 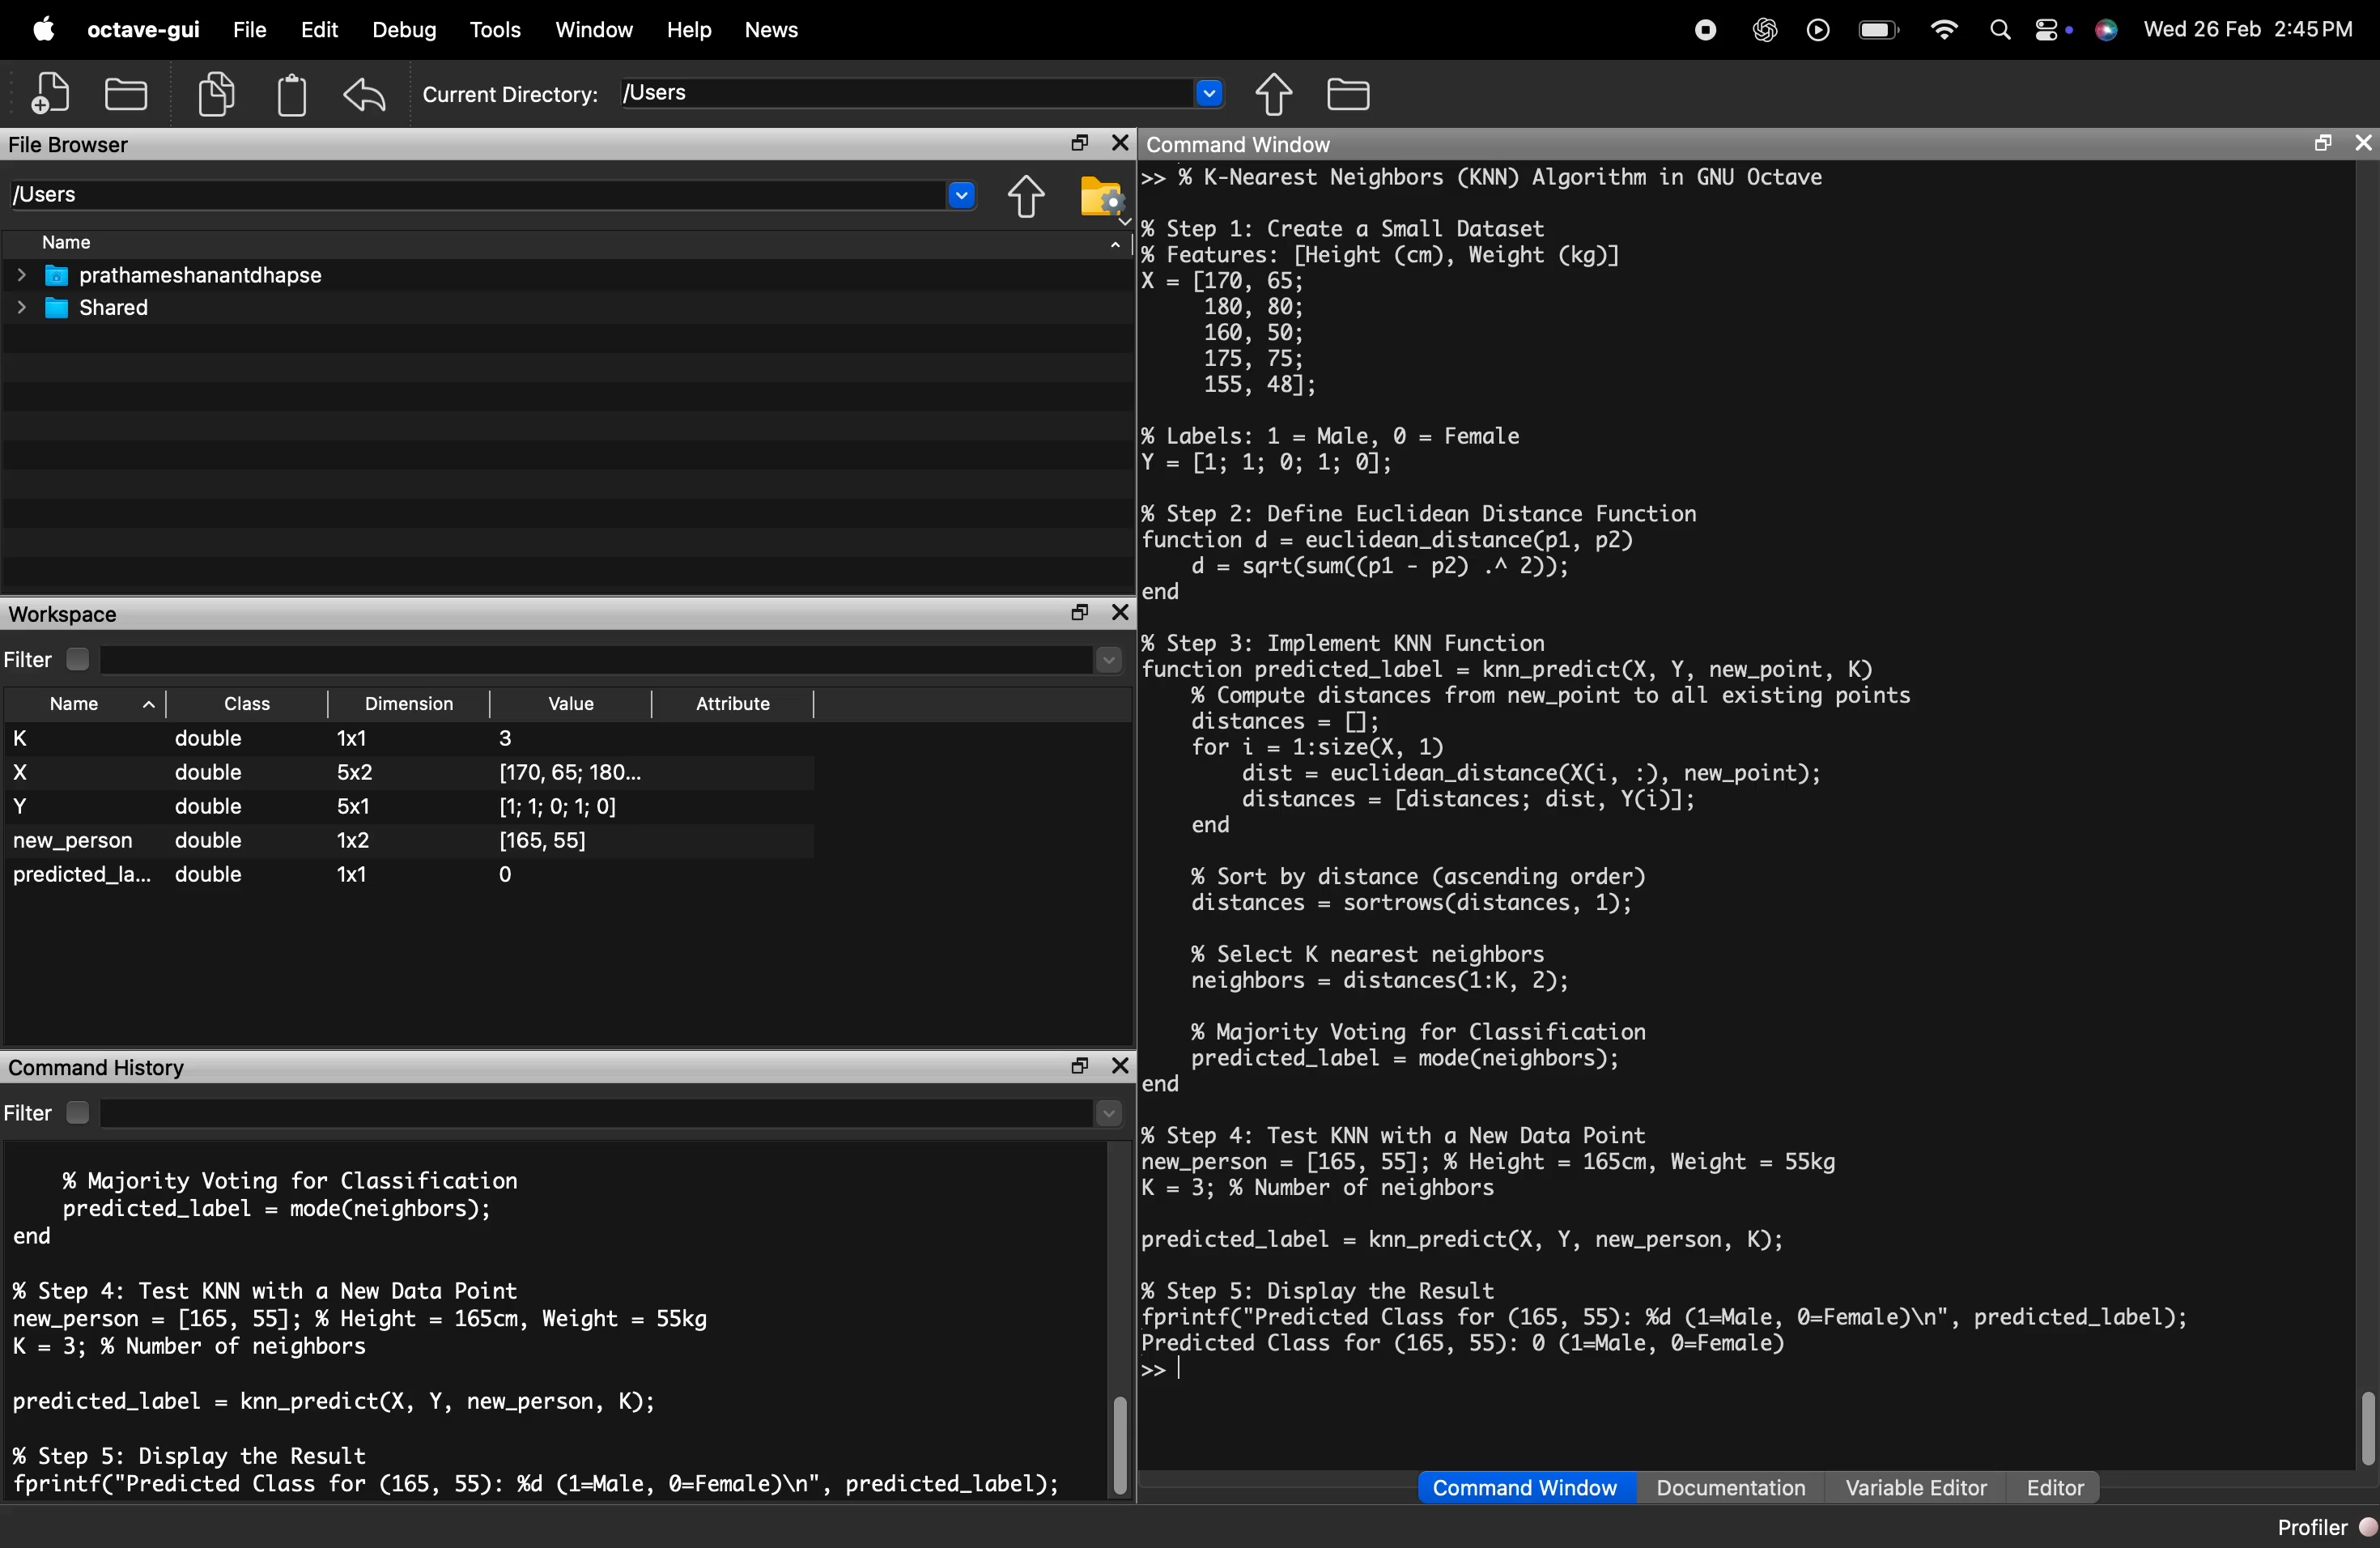 What do you see at coordinates (2313, 1529) in the screenshot?
I see `Profiler` at bounding box center [2313, 1529].